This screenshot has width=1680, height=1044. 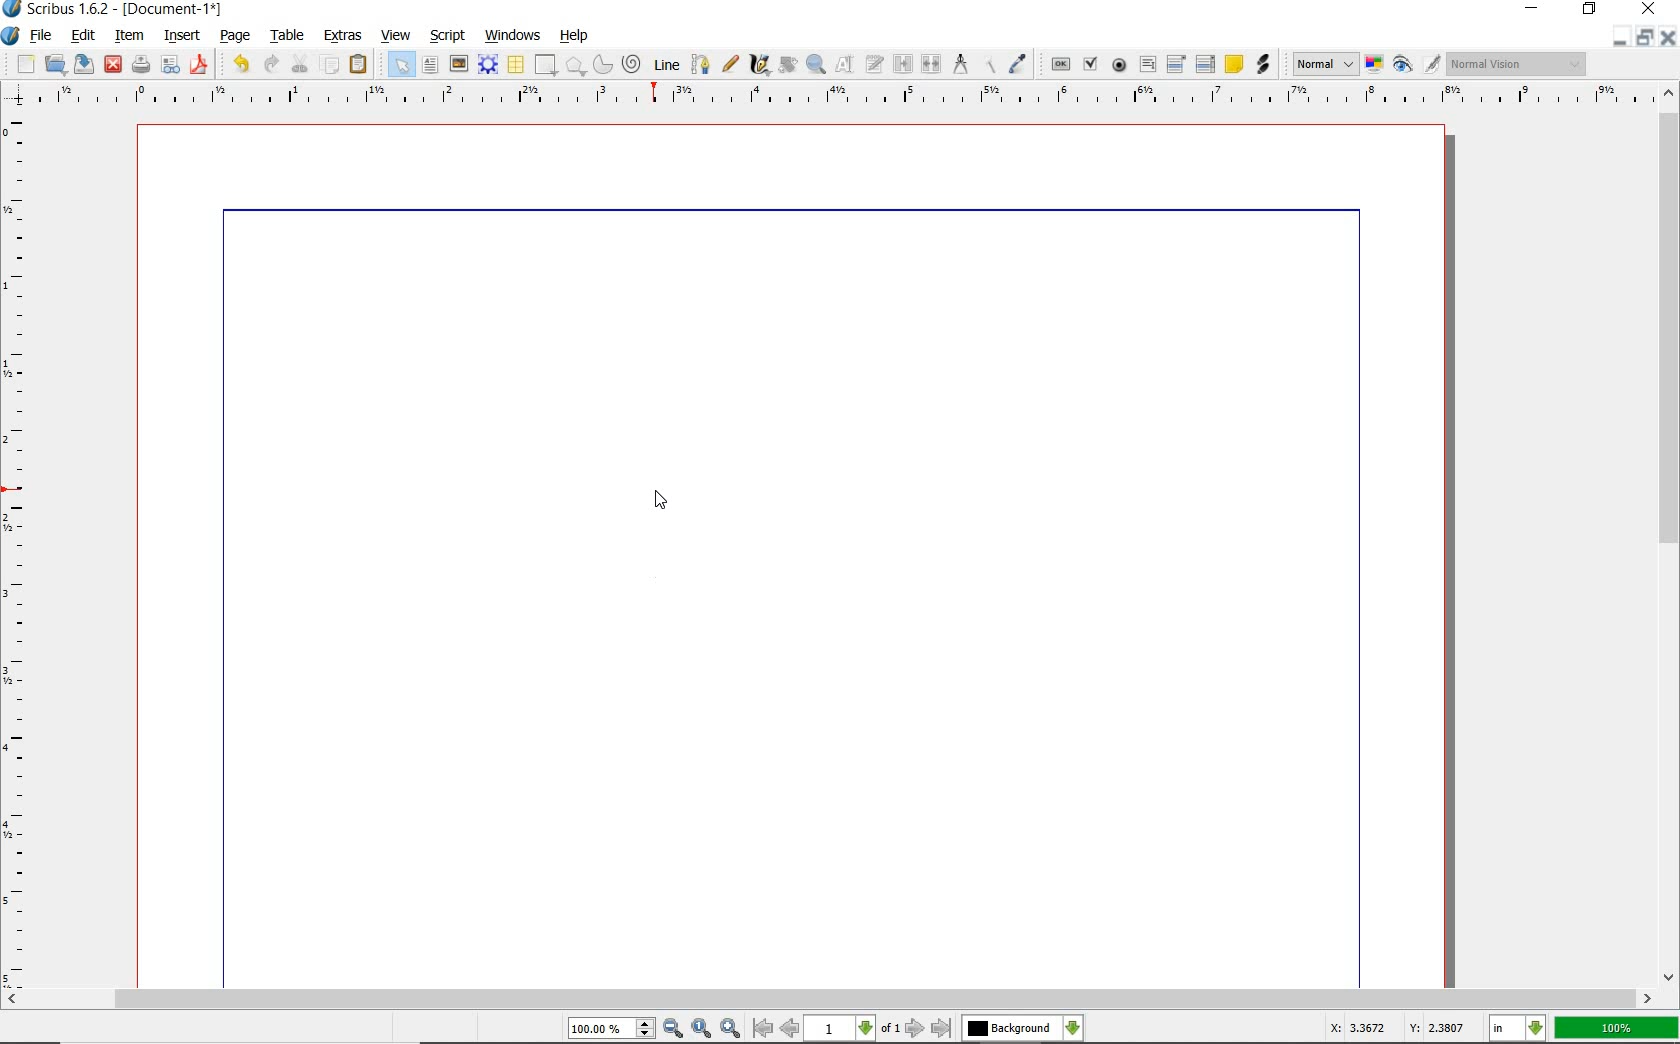 I want to click on save as pdf, so click(x=200, y=64).